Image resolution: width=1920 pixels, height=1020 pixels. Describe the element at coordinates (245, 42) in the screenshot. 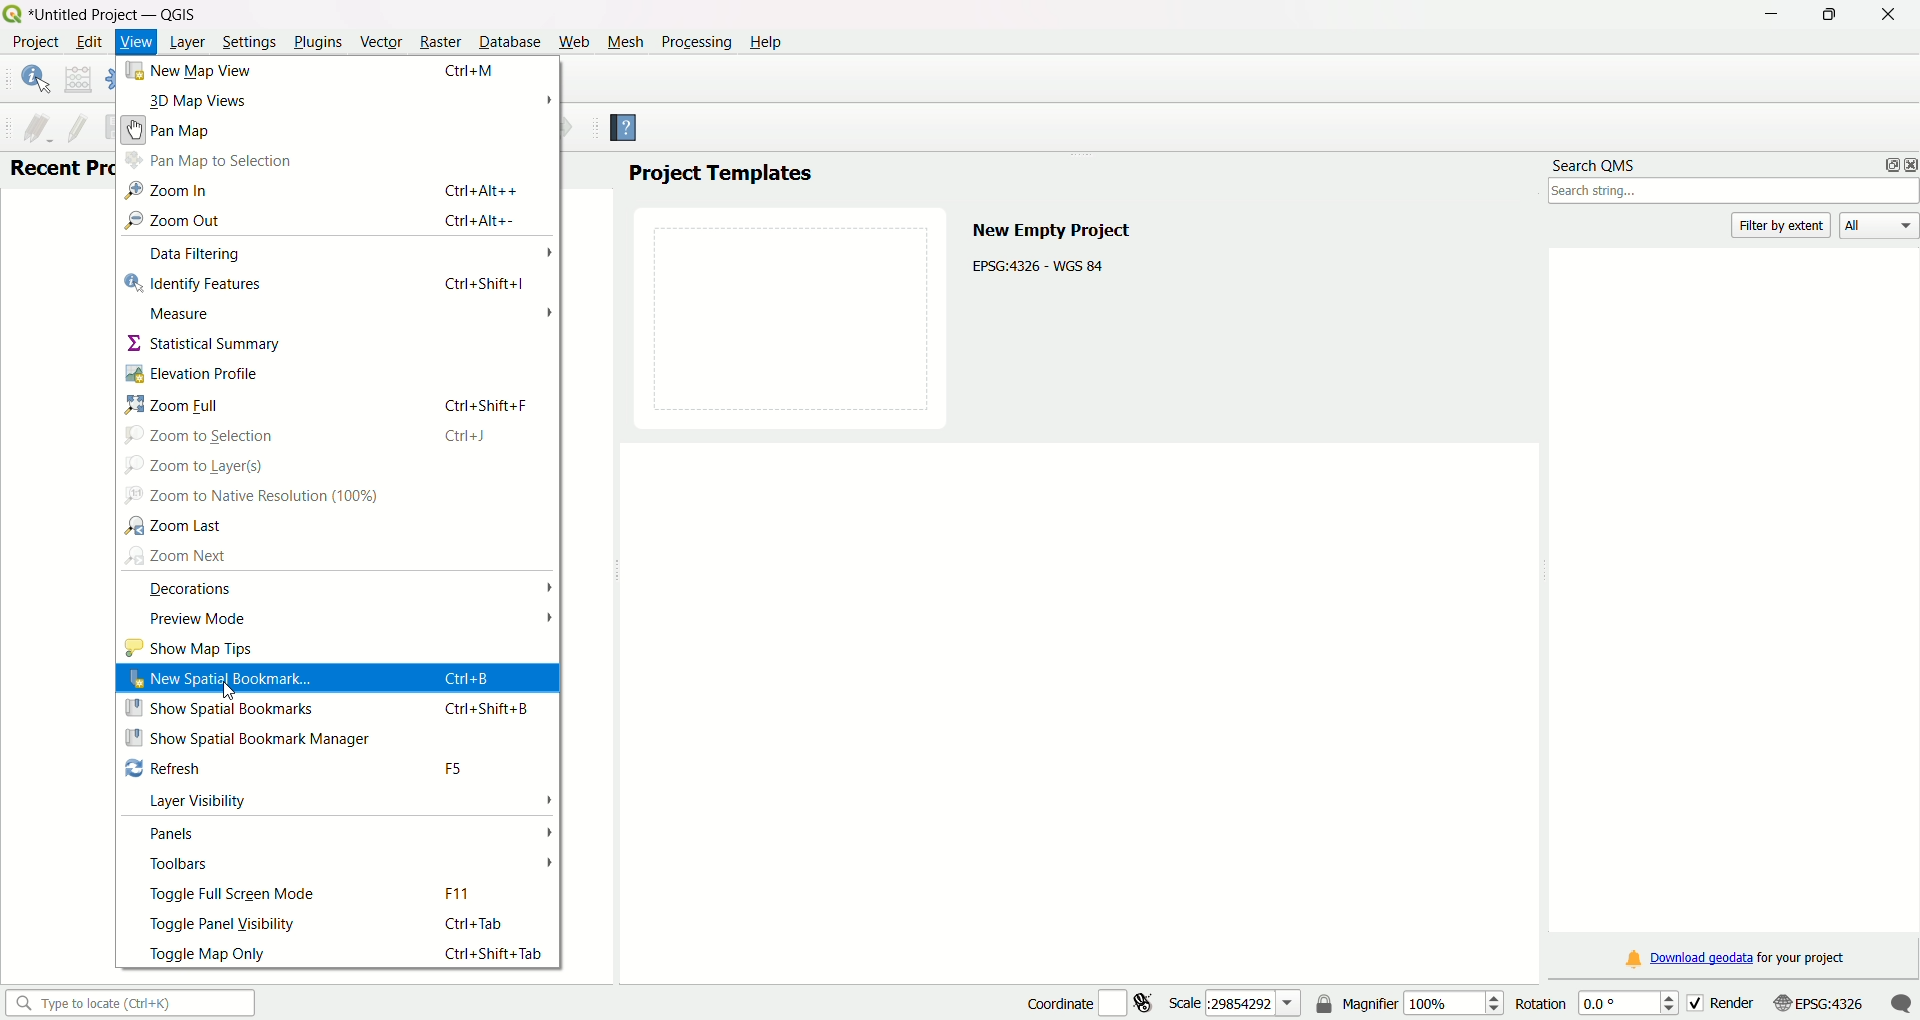

I see `Settings` at that location.